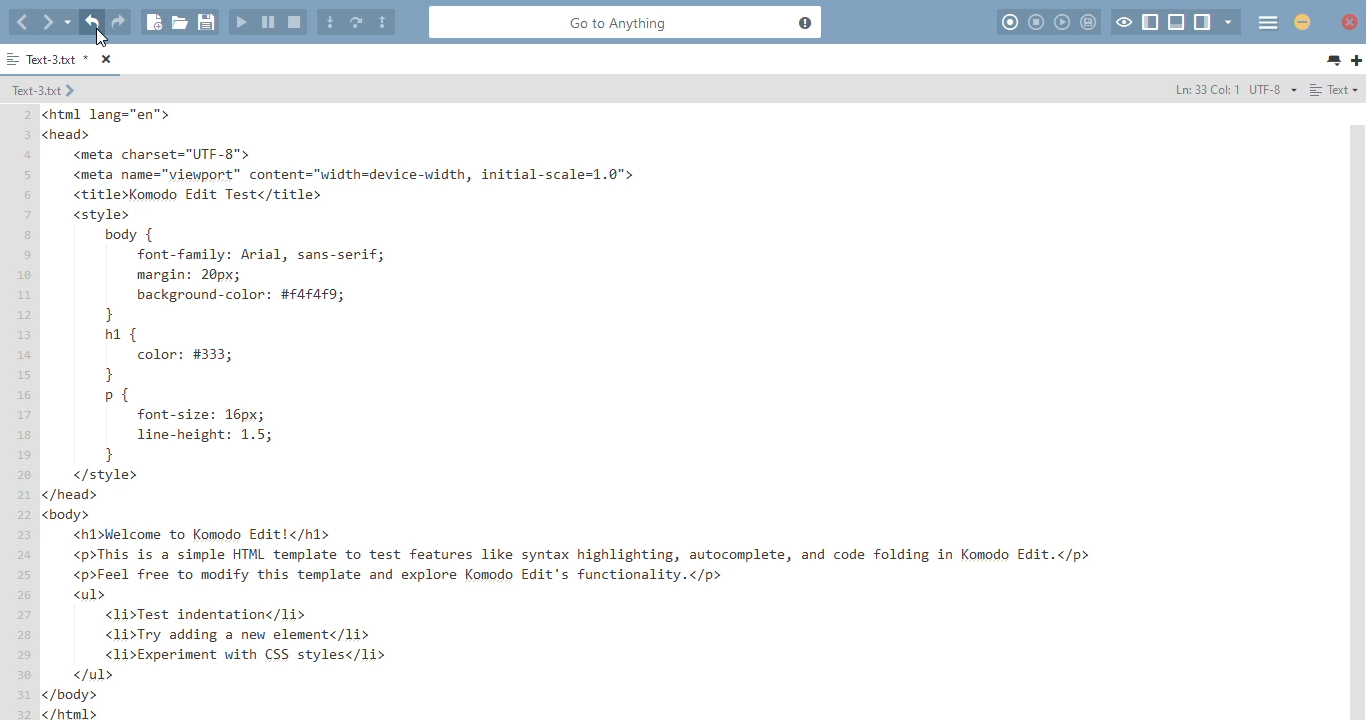 The width and height of the screenshot is (1366, 720). Describe the element at coordinates (92, 22) in the screenshot. I see `undo last action` at that location.